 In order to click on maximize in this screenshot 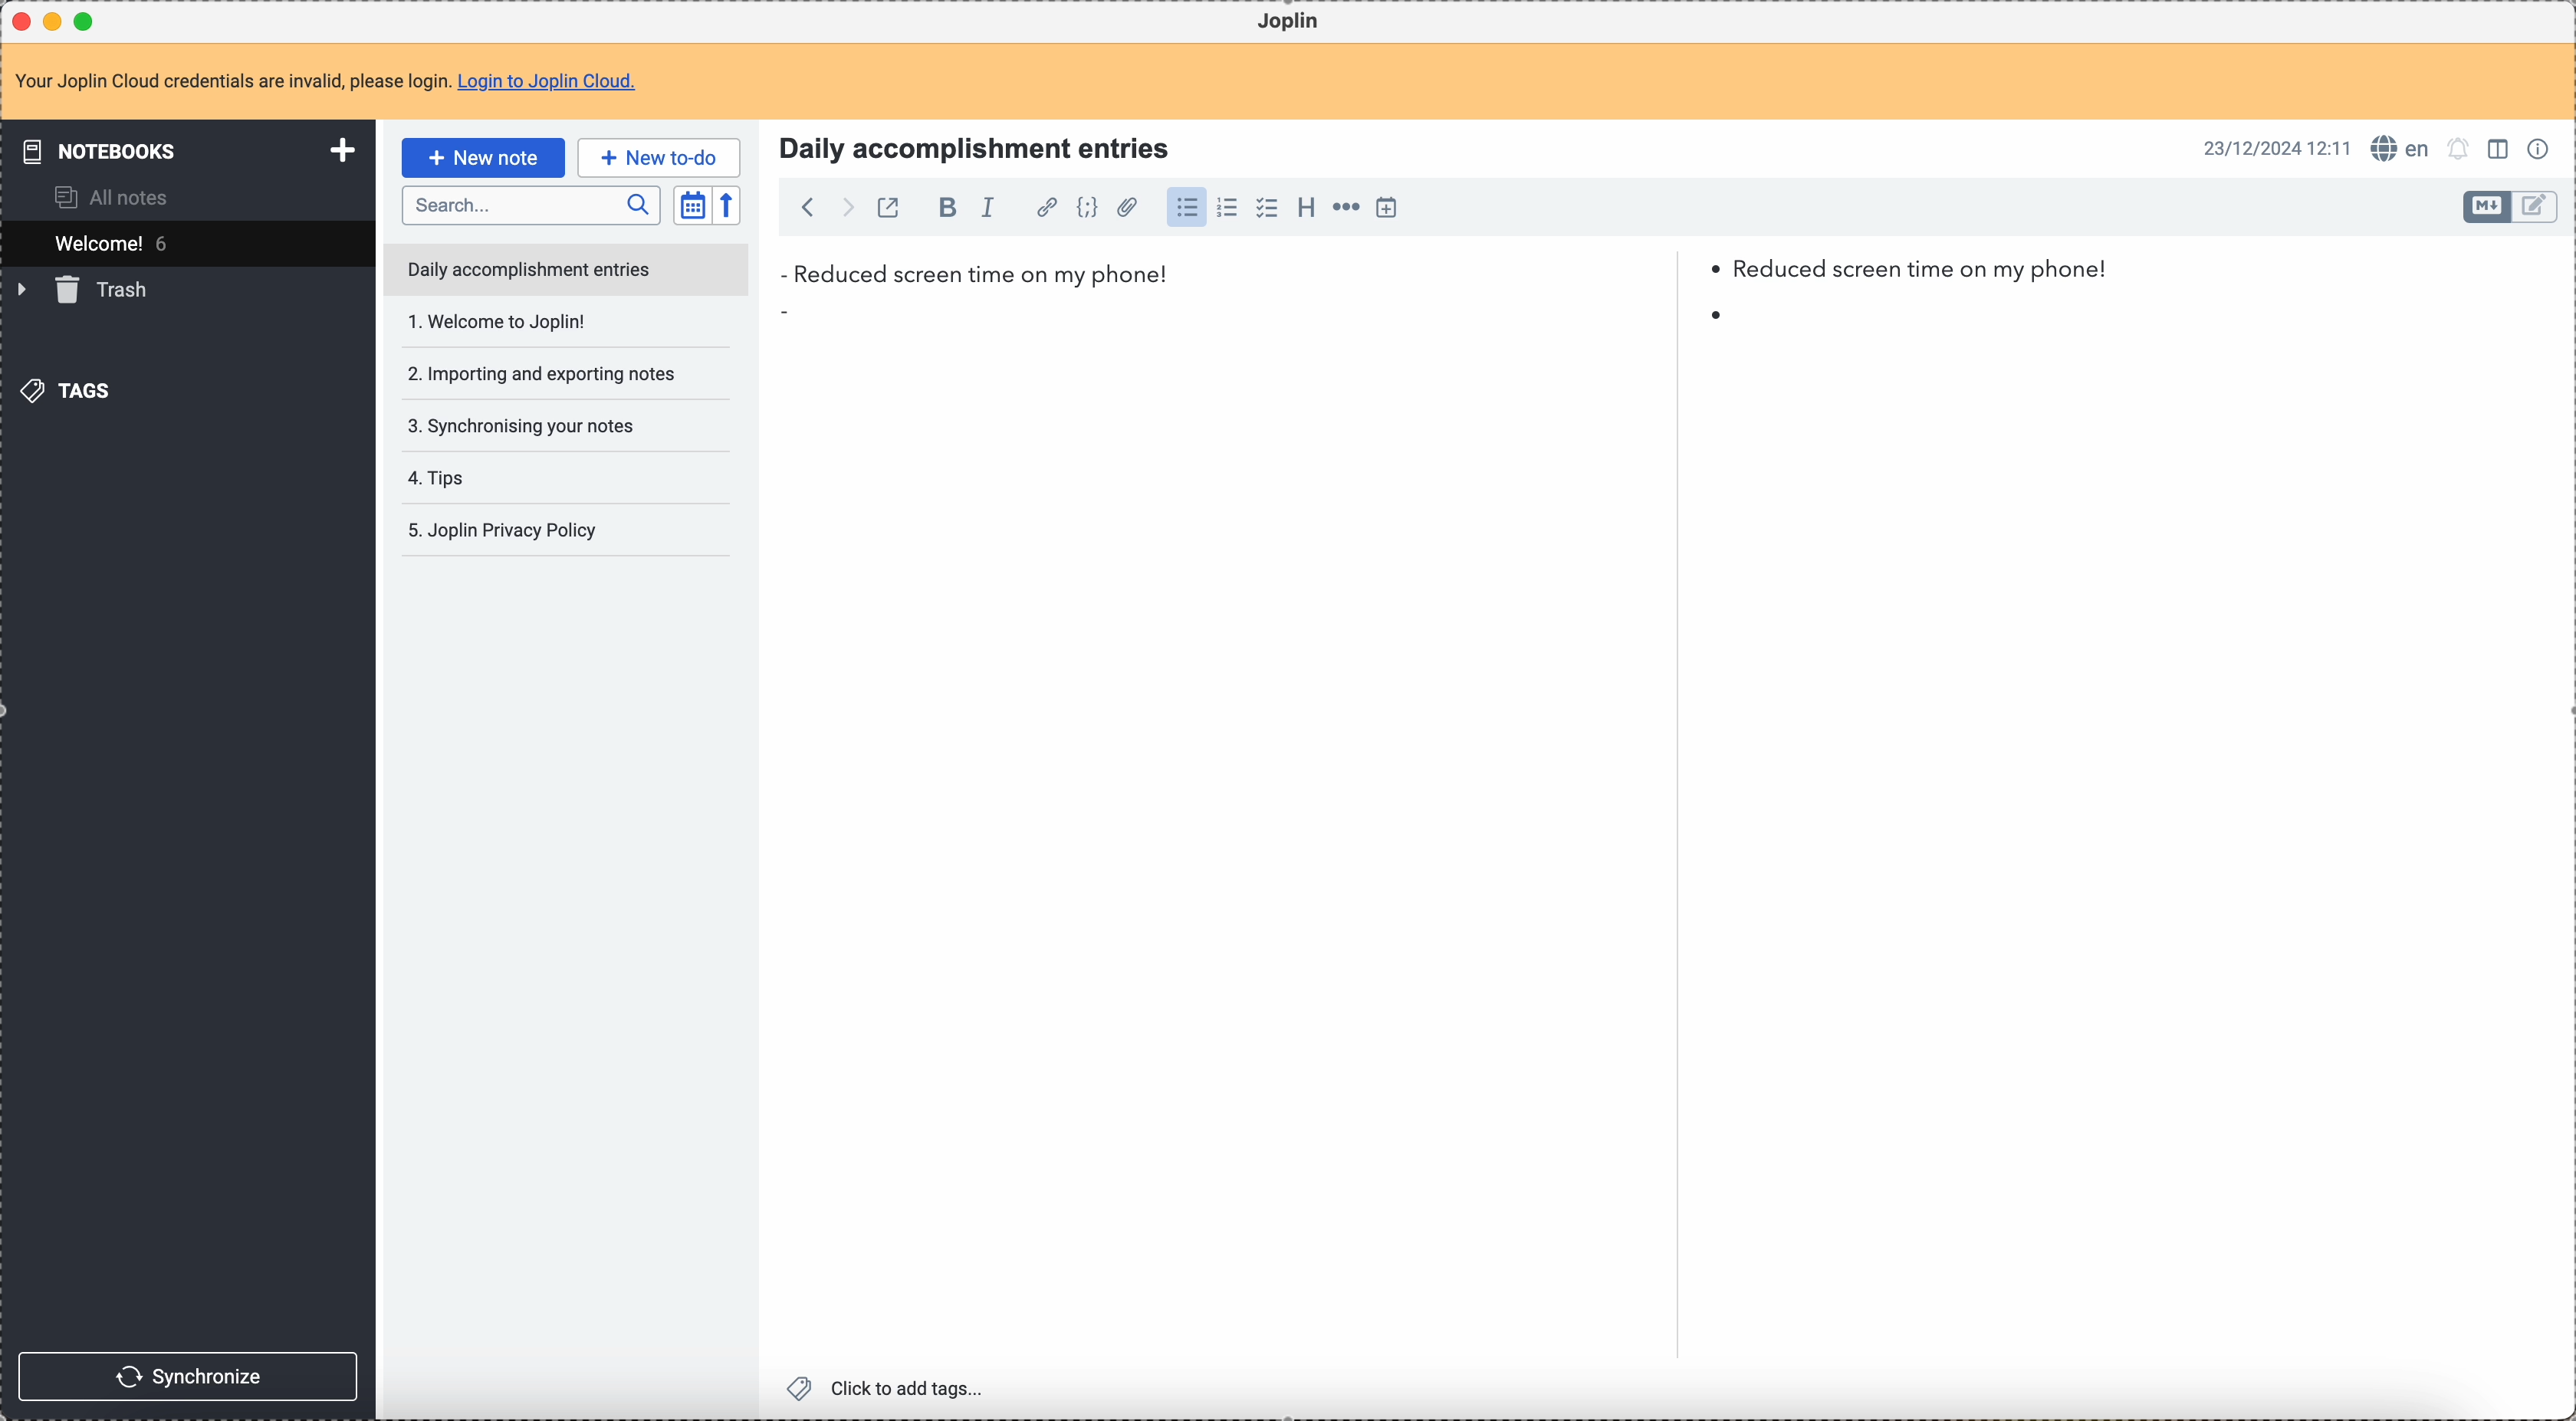, I will do `click(86, 20)`.